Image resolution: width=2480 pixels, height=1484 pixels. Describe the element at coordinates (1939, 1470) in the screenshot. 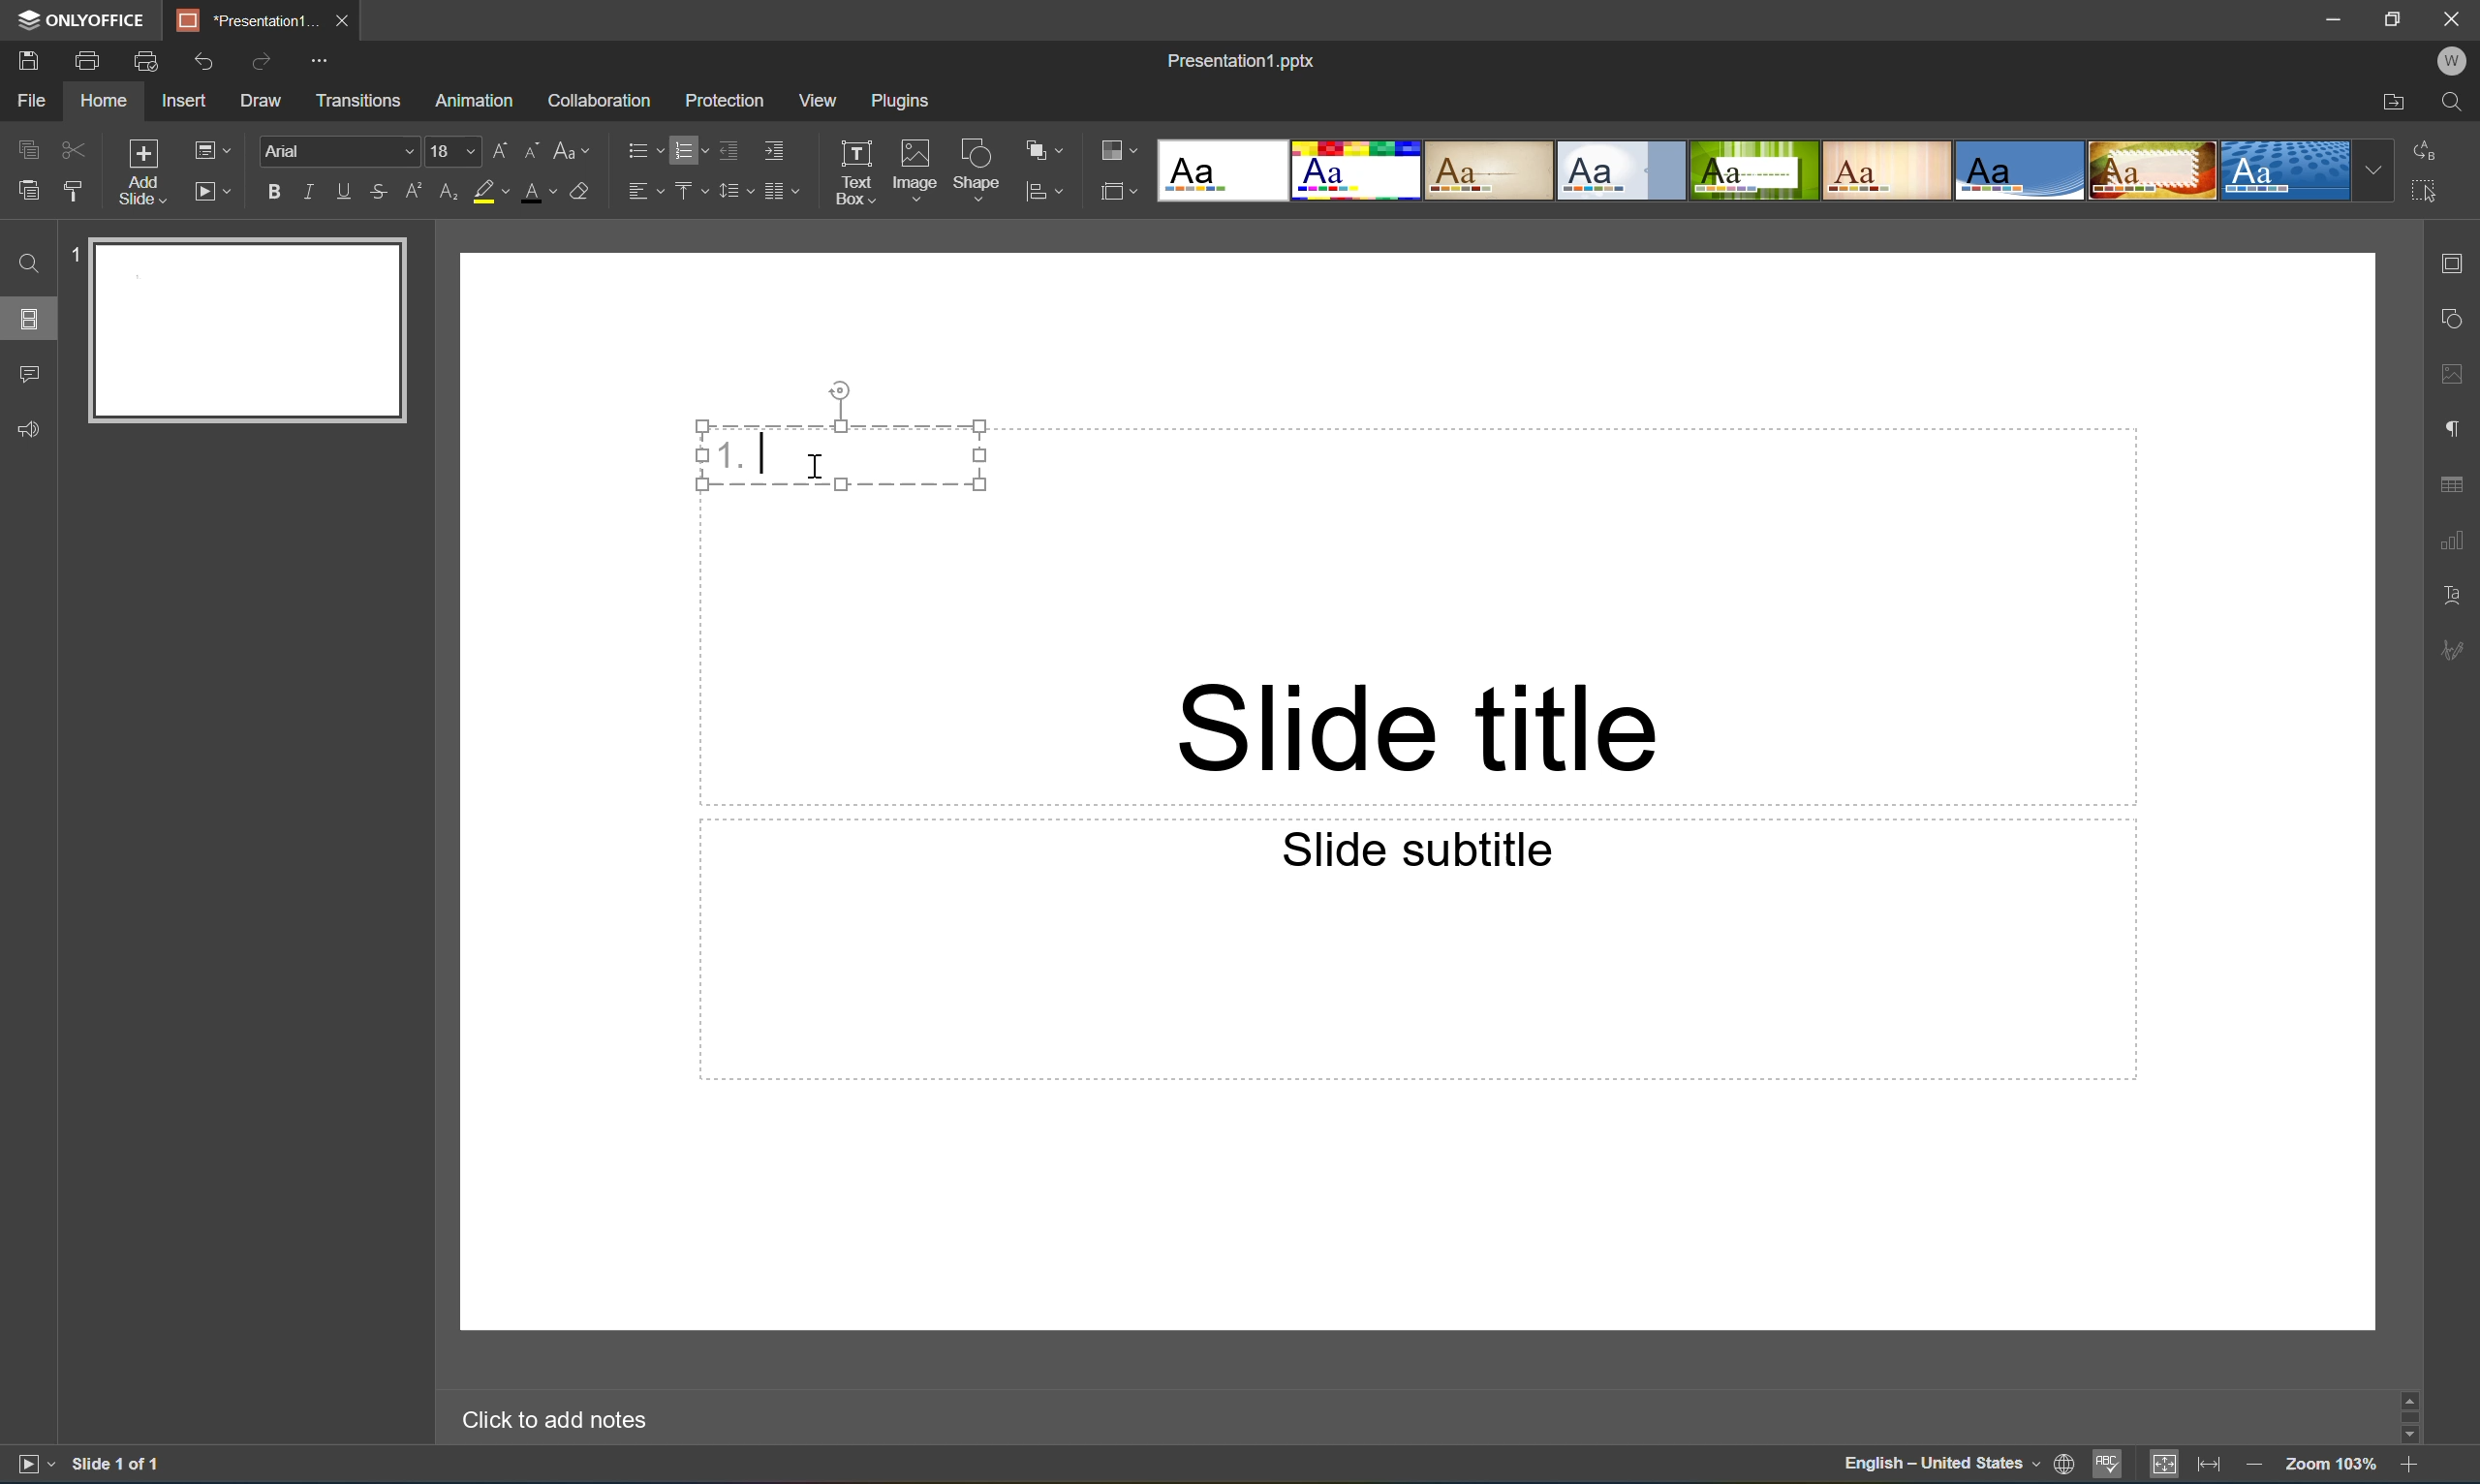

I see `English - United States` at that location.